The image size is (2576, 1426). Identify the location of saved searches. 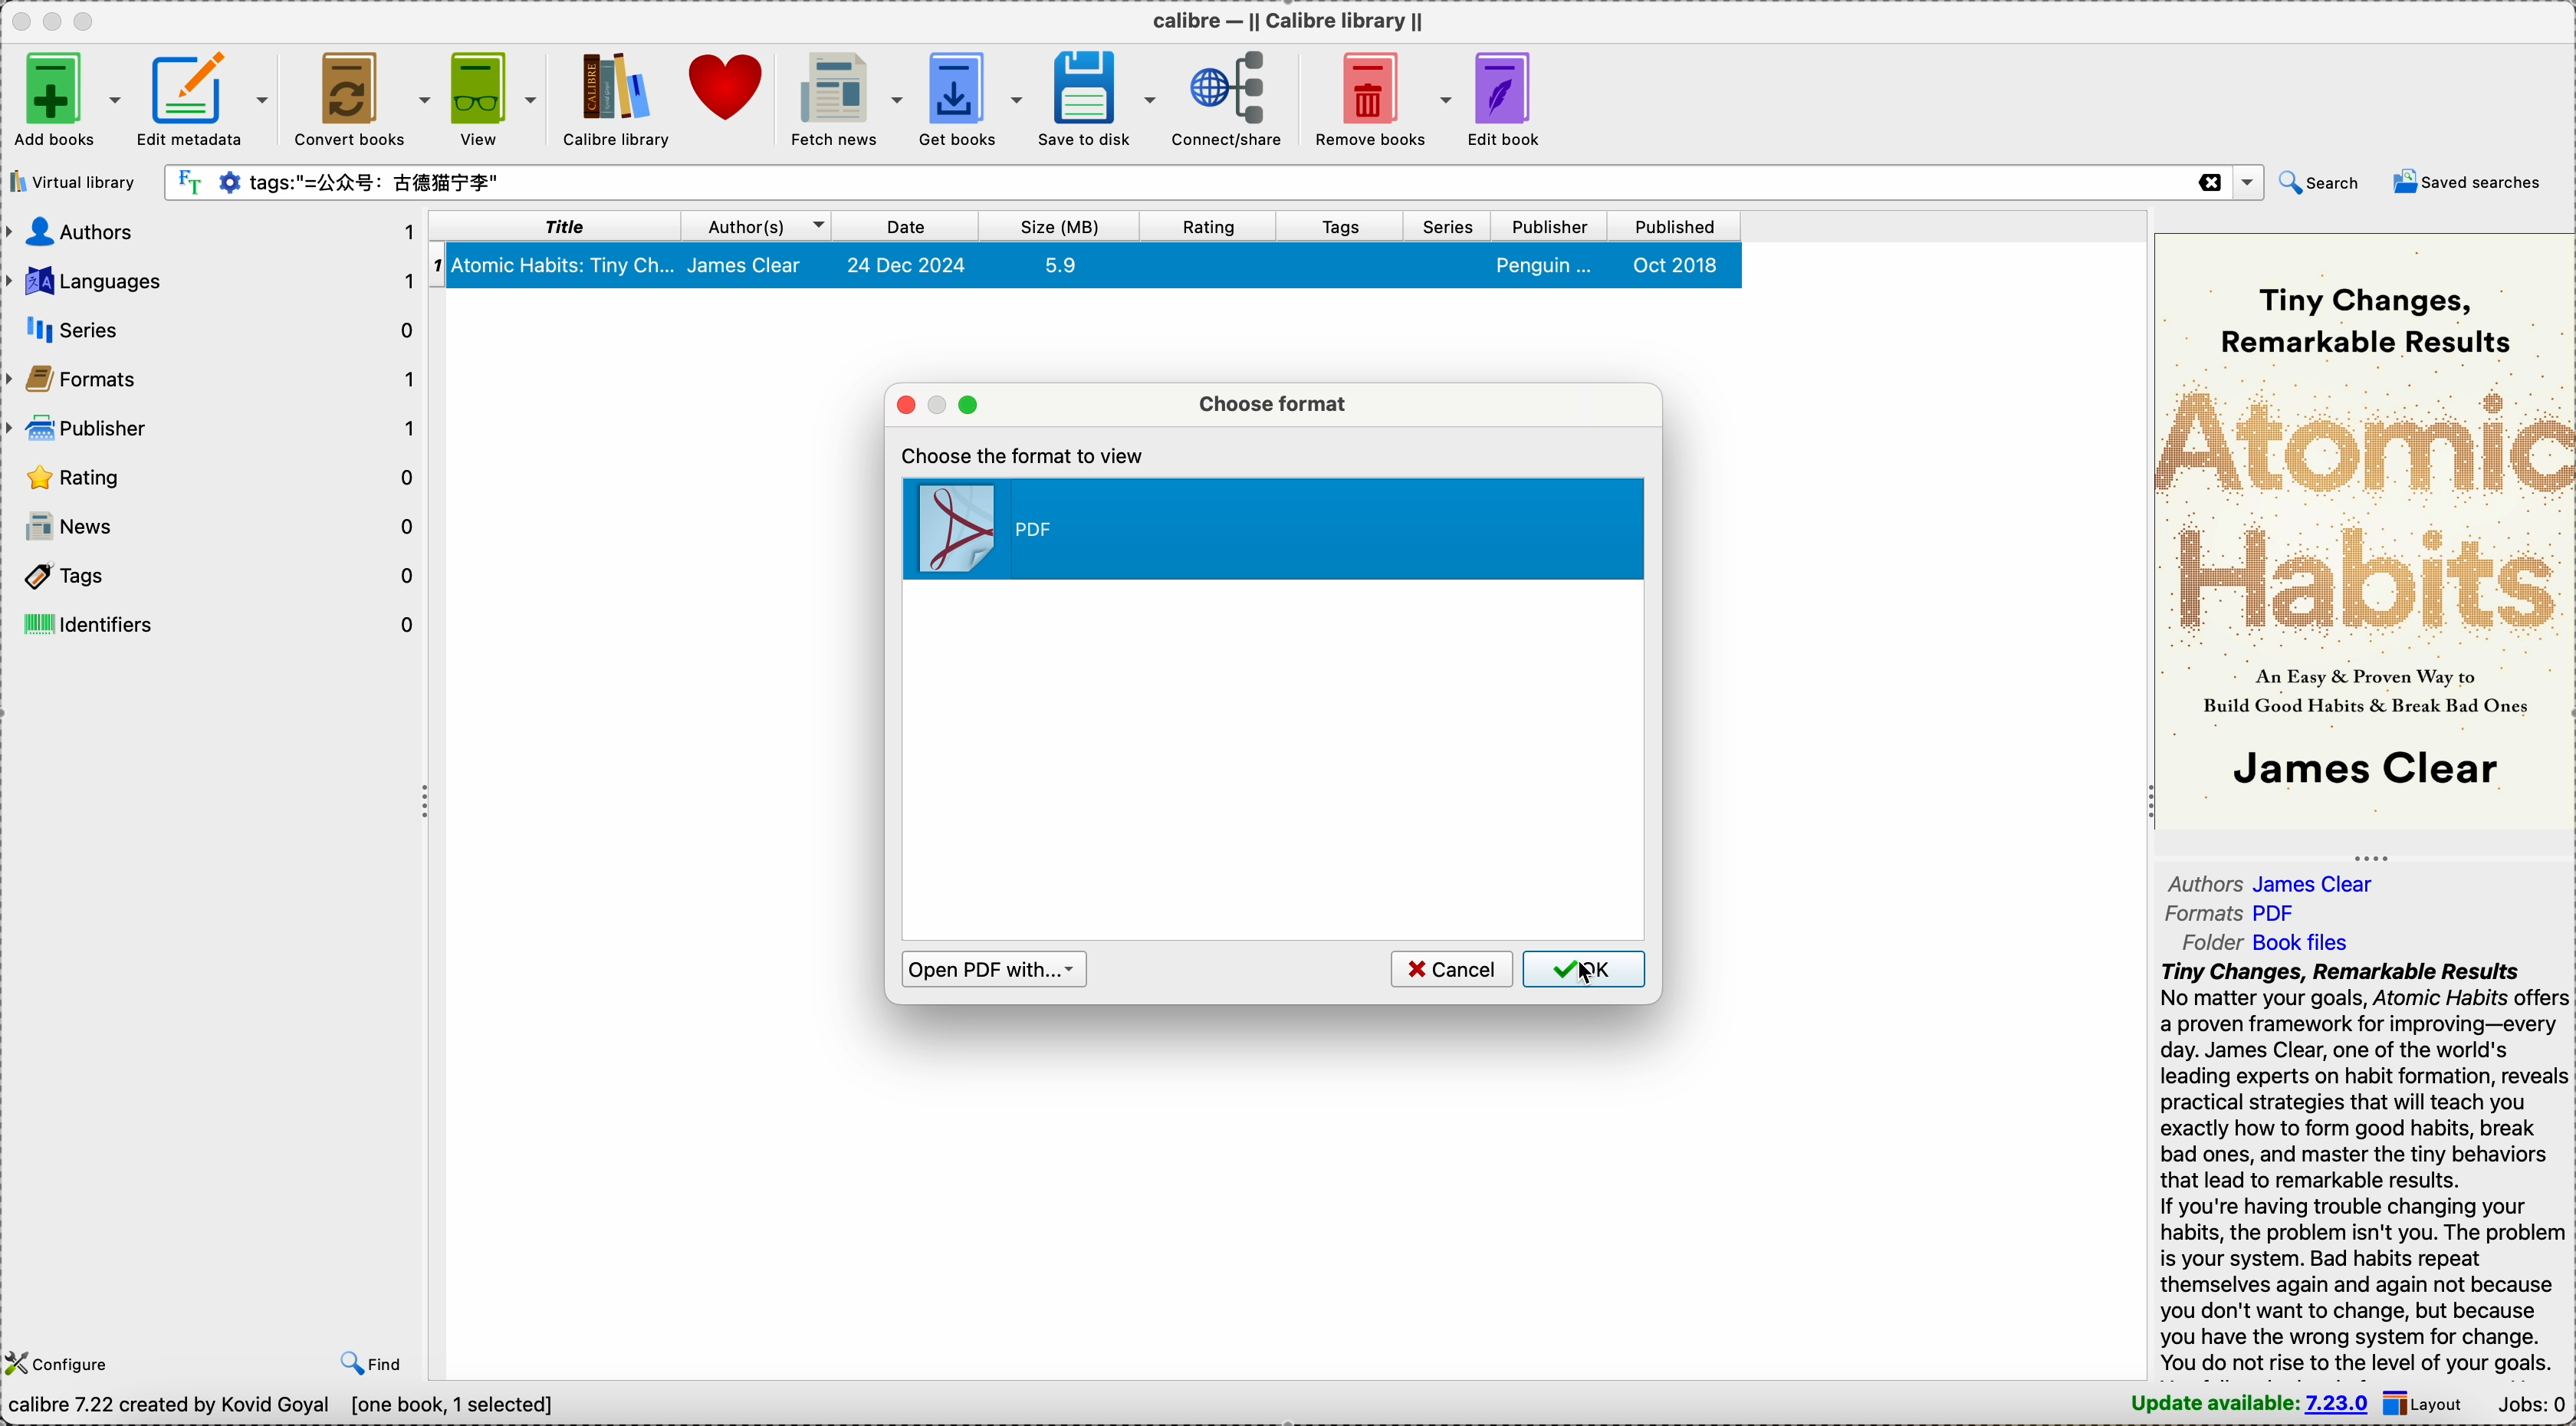
(2472, 180).